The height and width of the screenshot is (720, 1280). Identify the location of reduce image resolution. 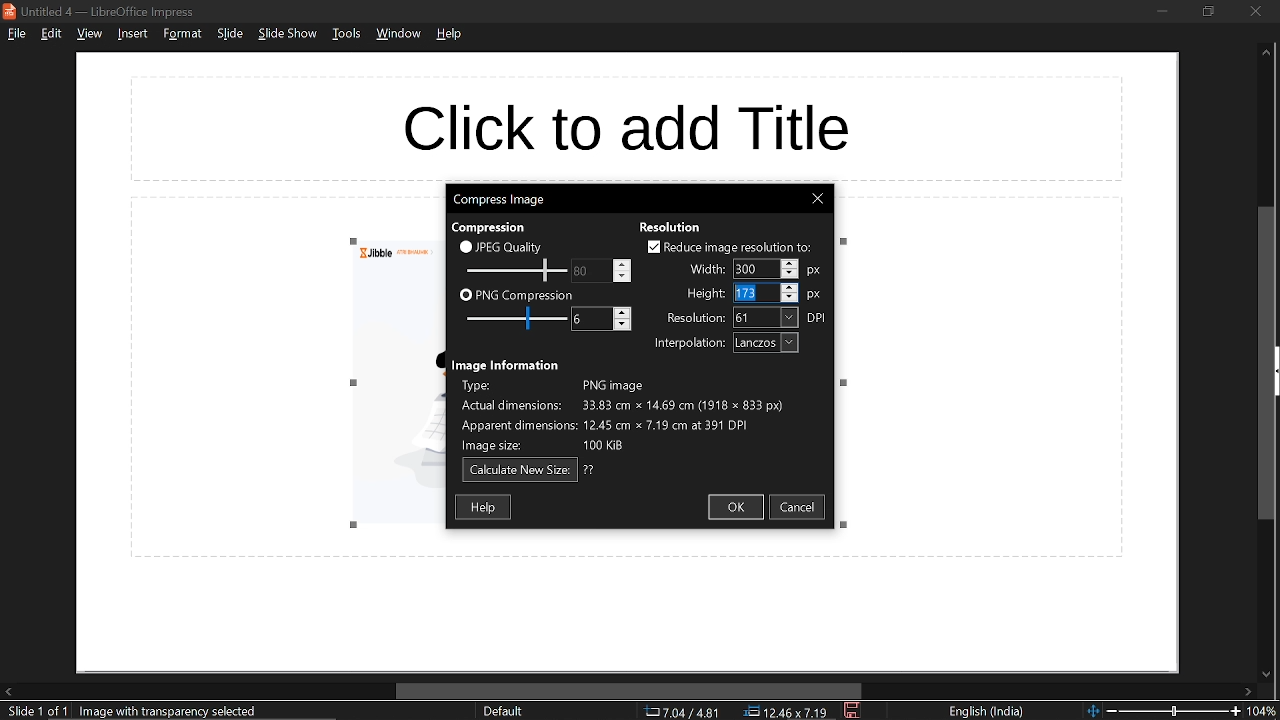
(740, 247).